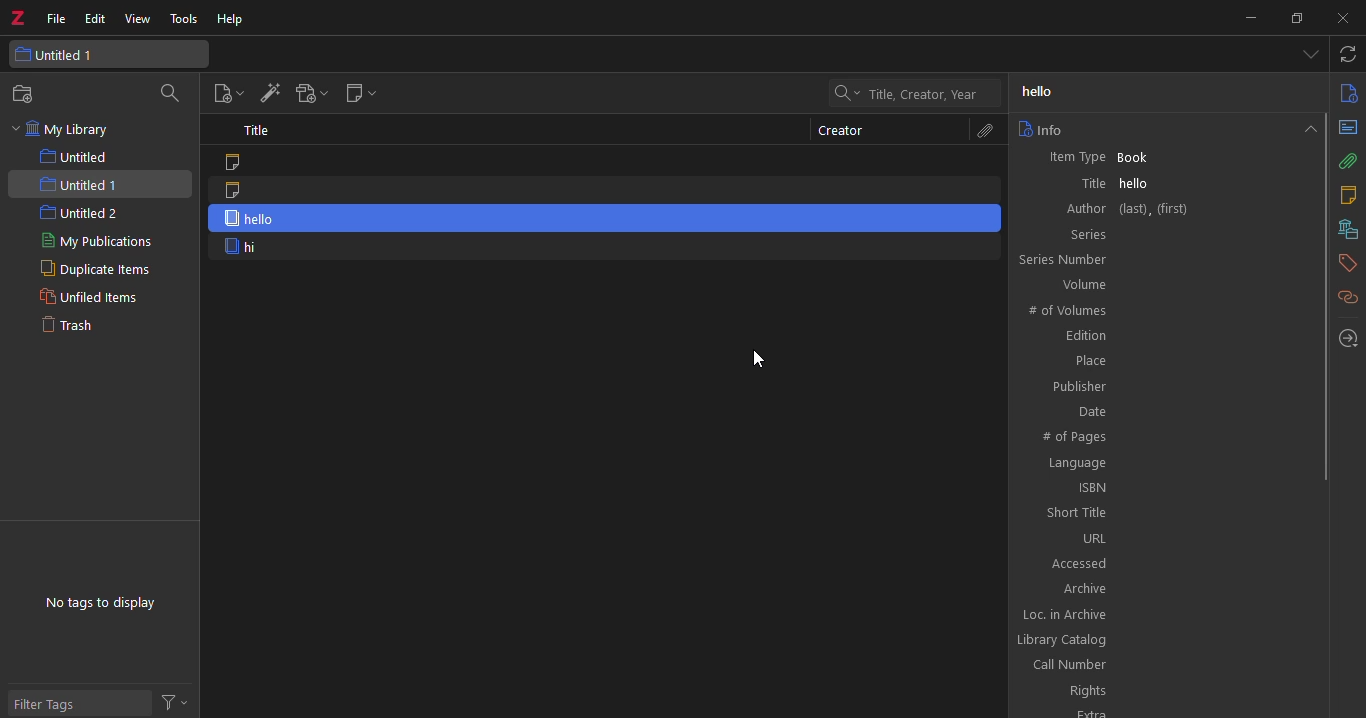  Describe the element at coordinates (1307, 127) in the screenshot. I see `expand` at that location.